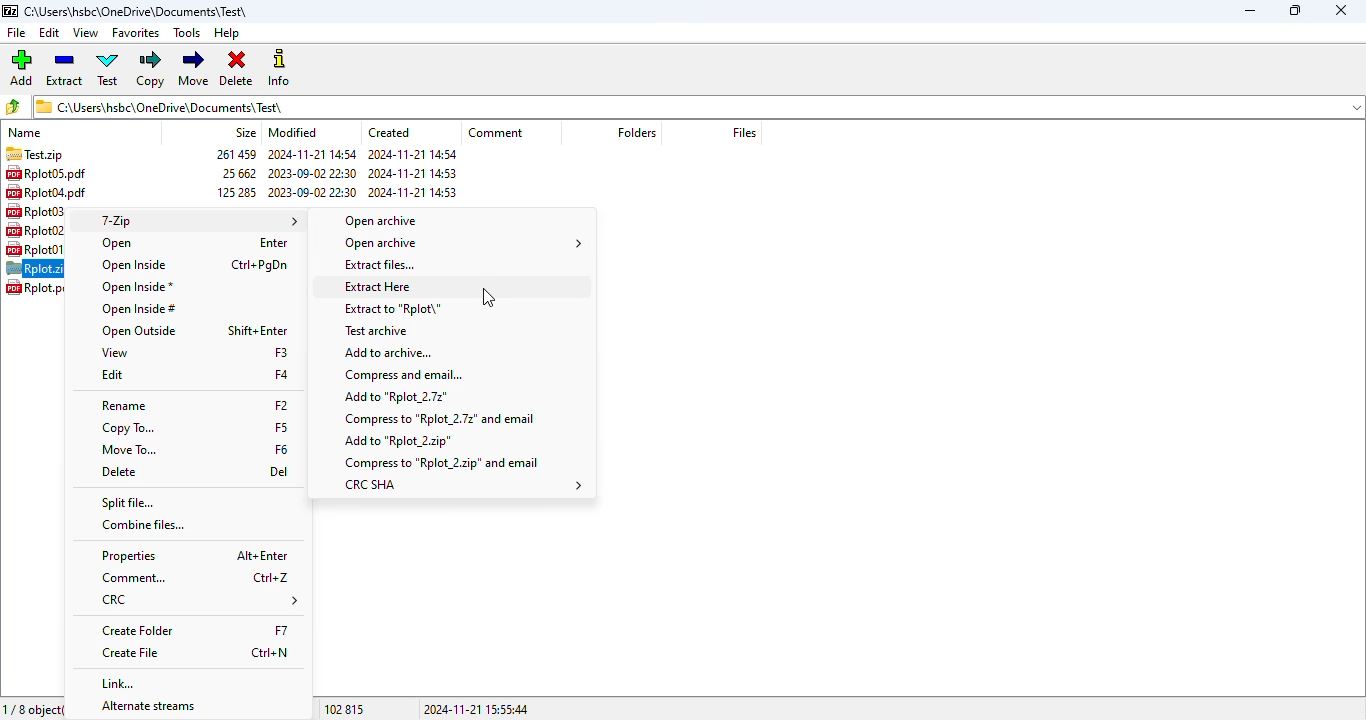 Image resolution: width=1366 pixels, height=720 pixels. Describe the element at coordinates (34, 154) in the screenshot. I see `Test.zip` at that location.